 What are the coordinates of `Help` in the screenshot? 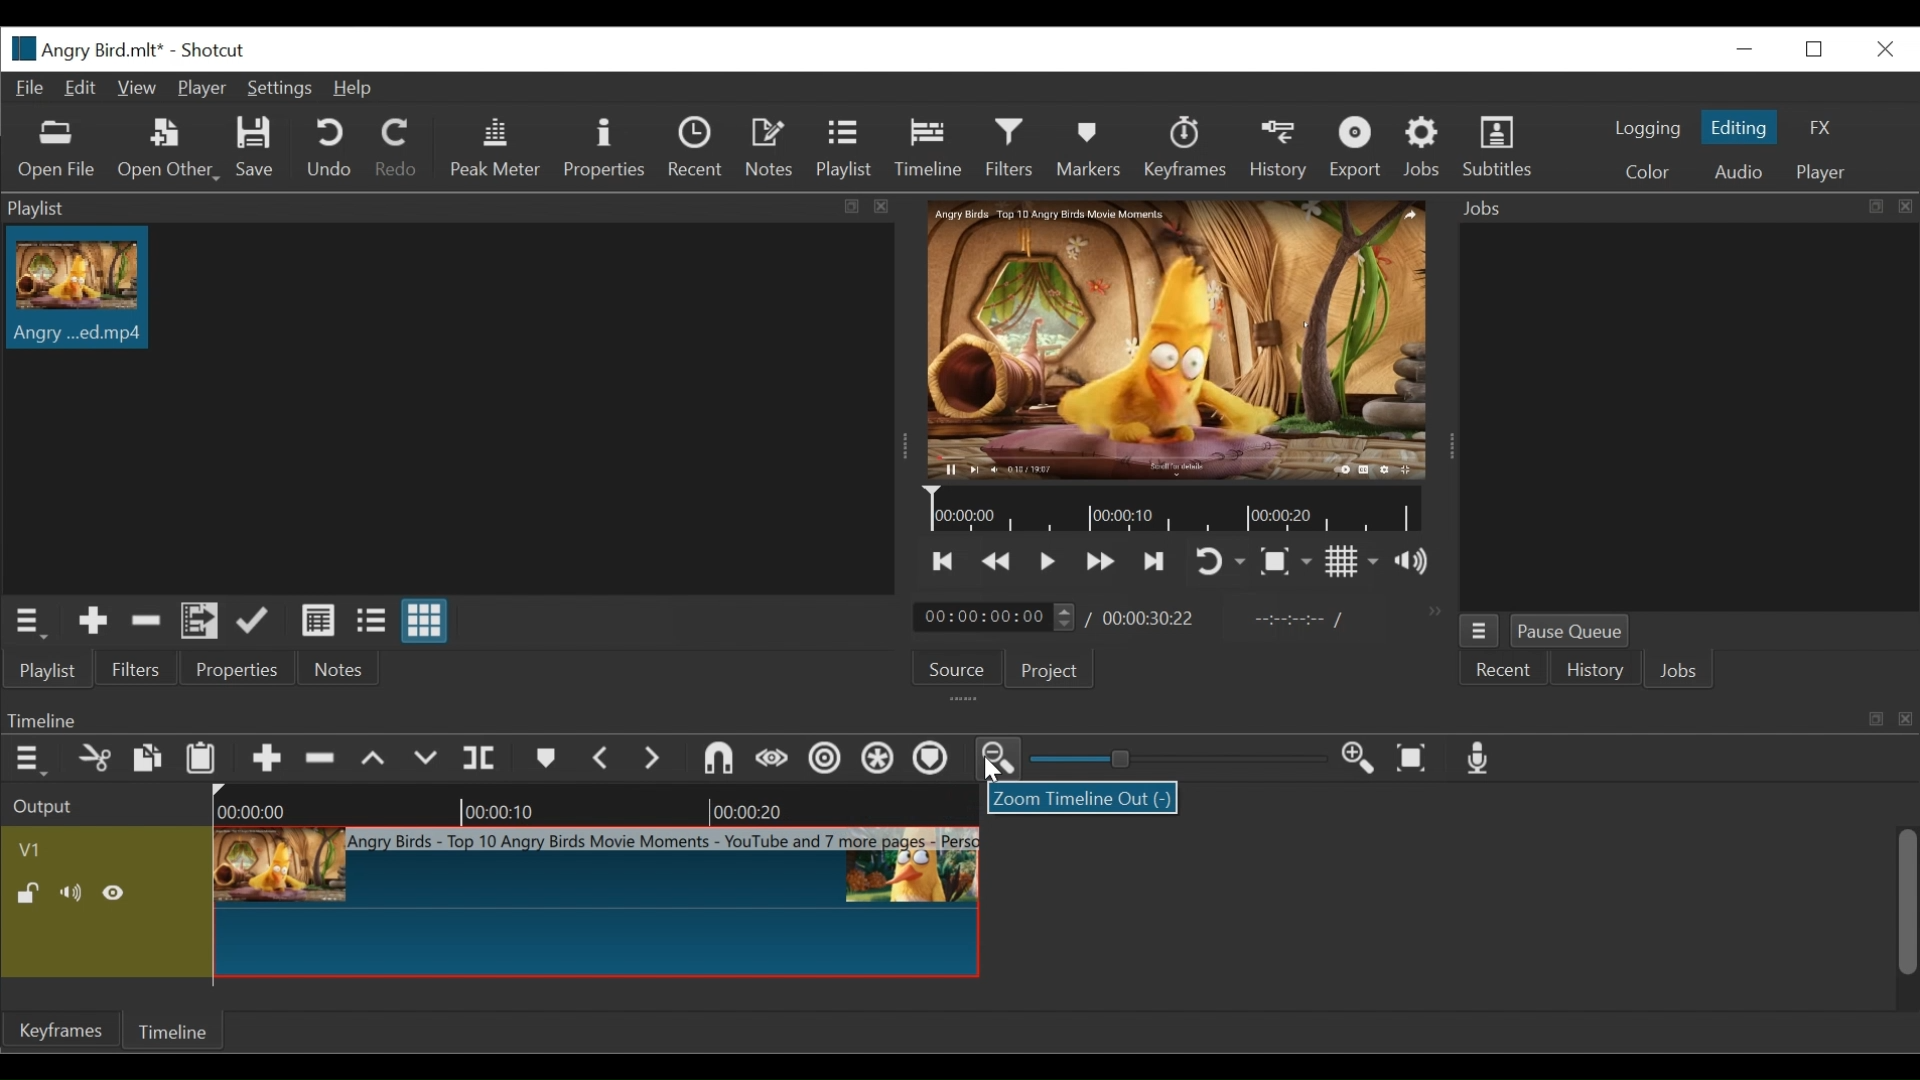 It's located at (359, 89).